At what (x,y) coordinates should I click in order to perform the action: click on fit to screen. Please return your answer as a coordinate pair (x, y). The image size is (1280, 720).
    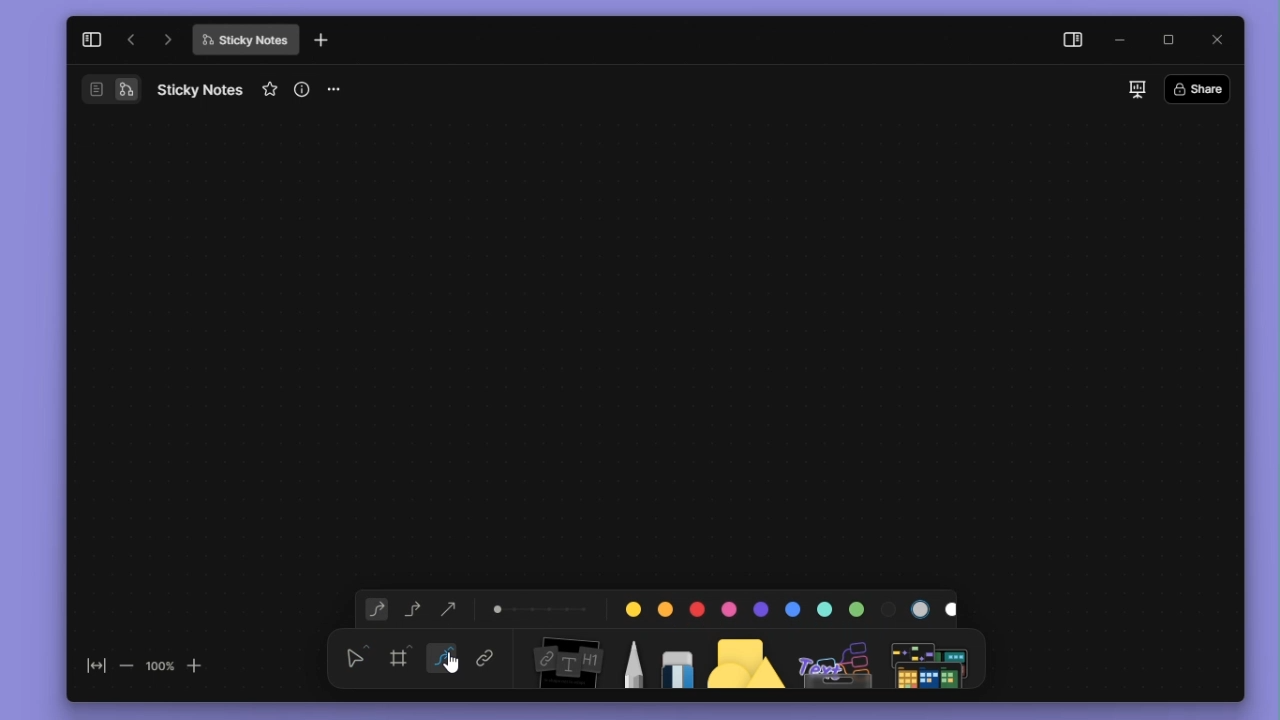
    Looking at the image, I should click on (90, 670).